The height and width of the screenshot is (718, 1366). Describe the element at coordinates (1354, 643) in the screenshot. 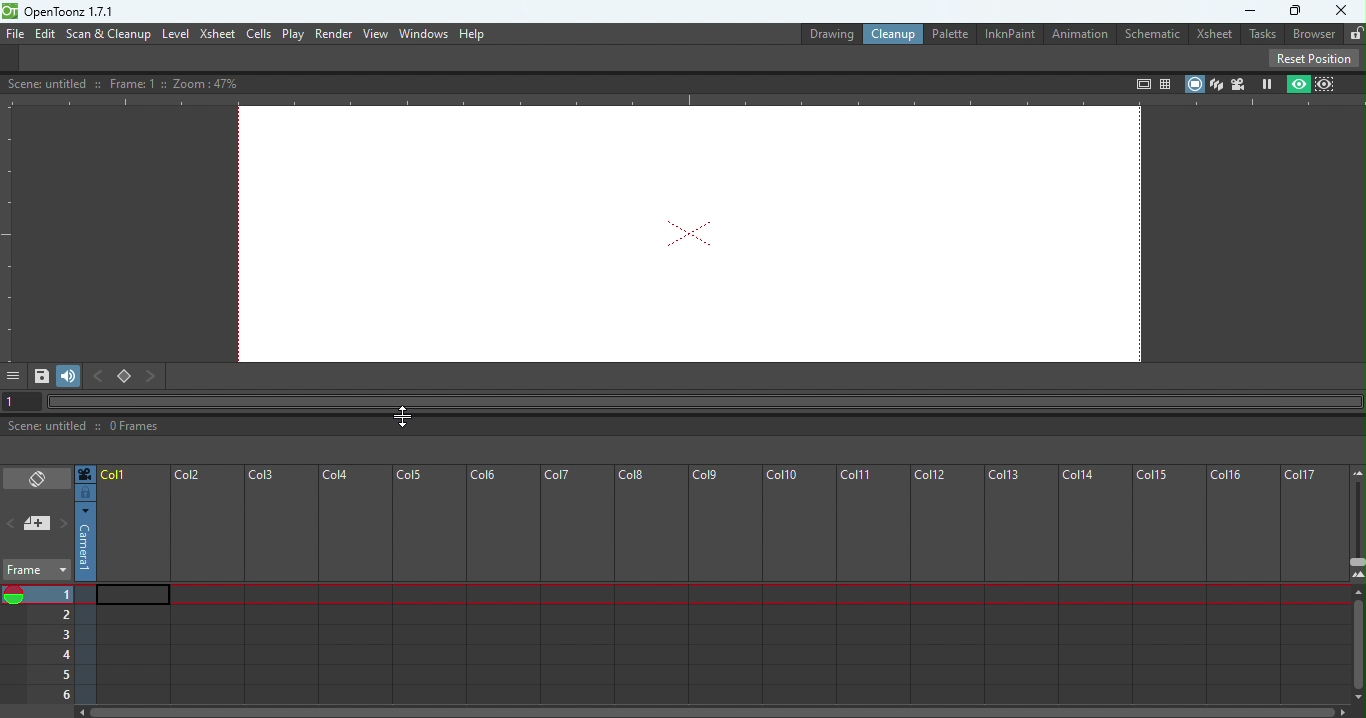

I see `Scroll bar` at that location.